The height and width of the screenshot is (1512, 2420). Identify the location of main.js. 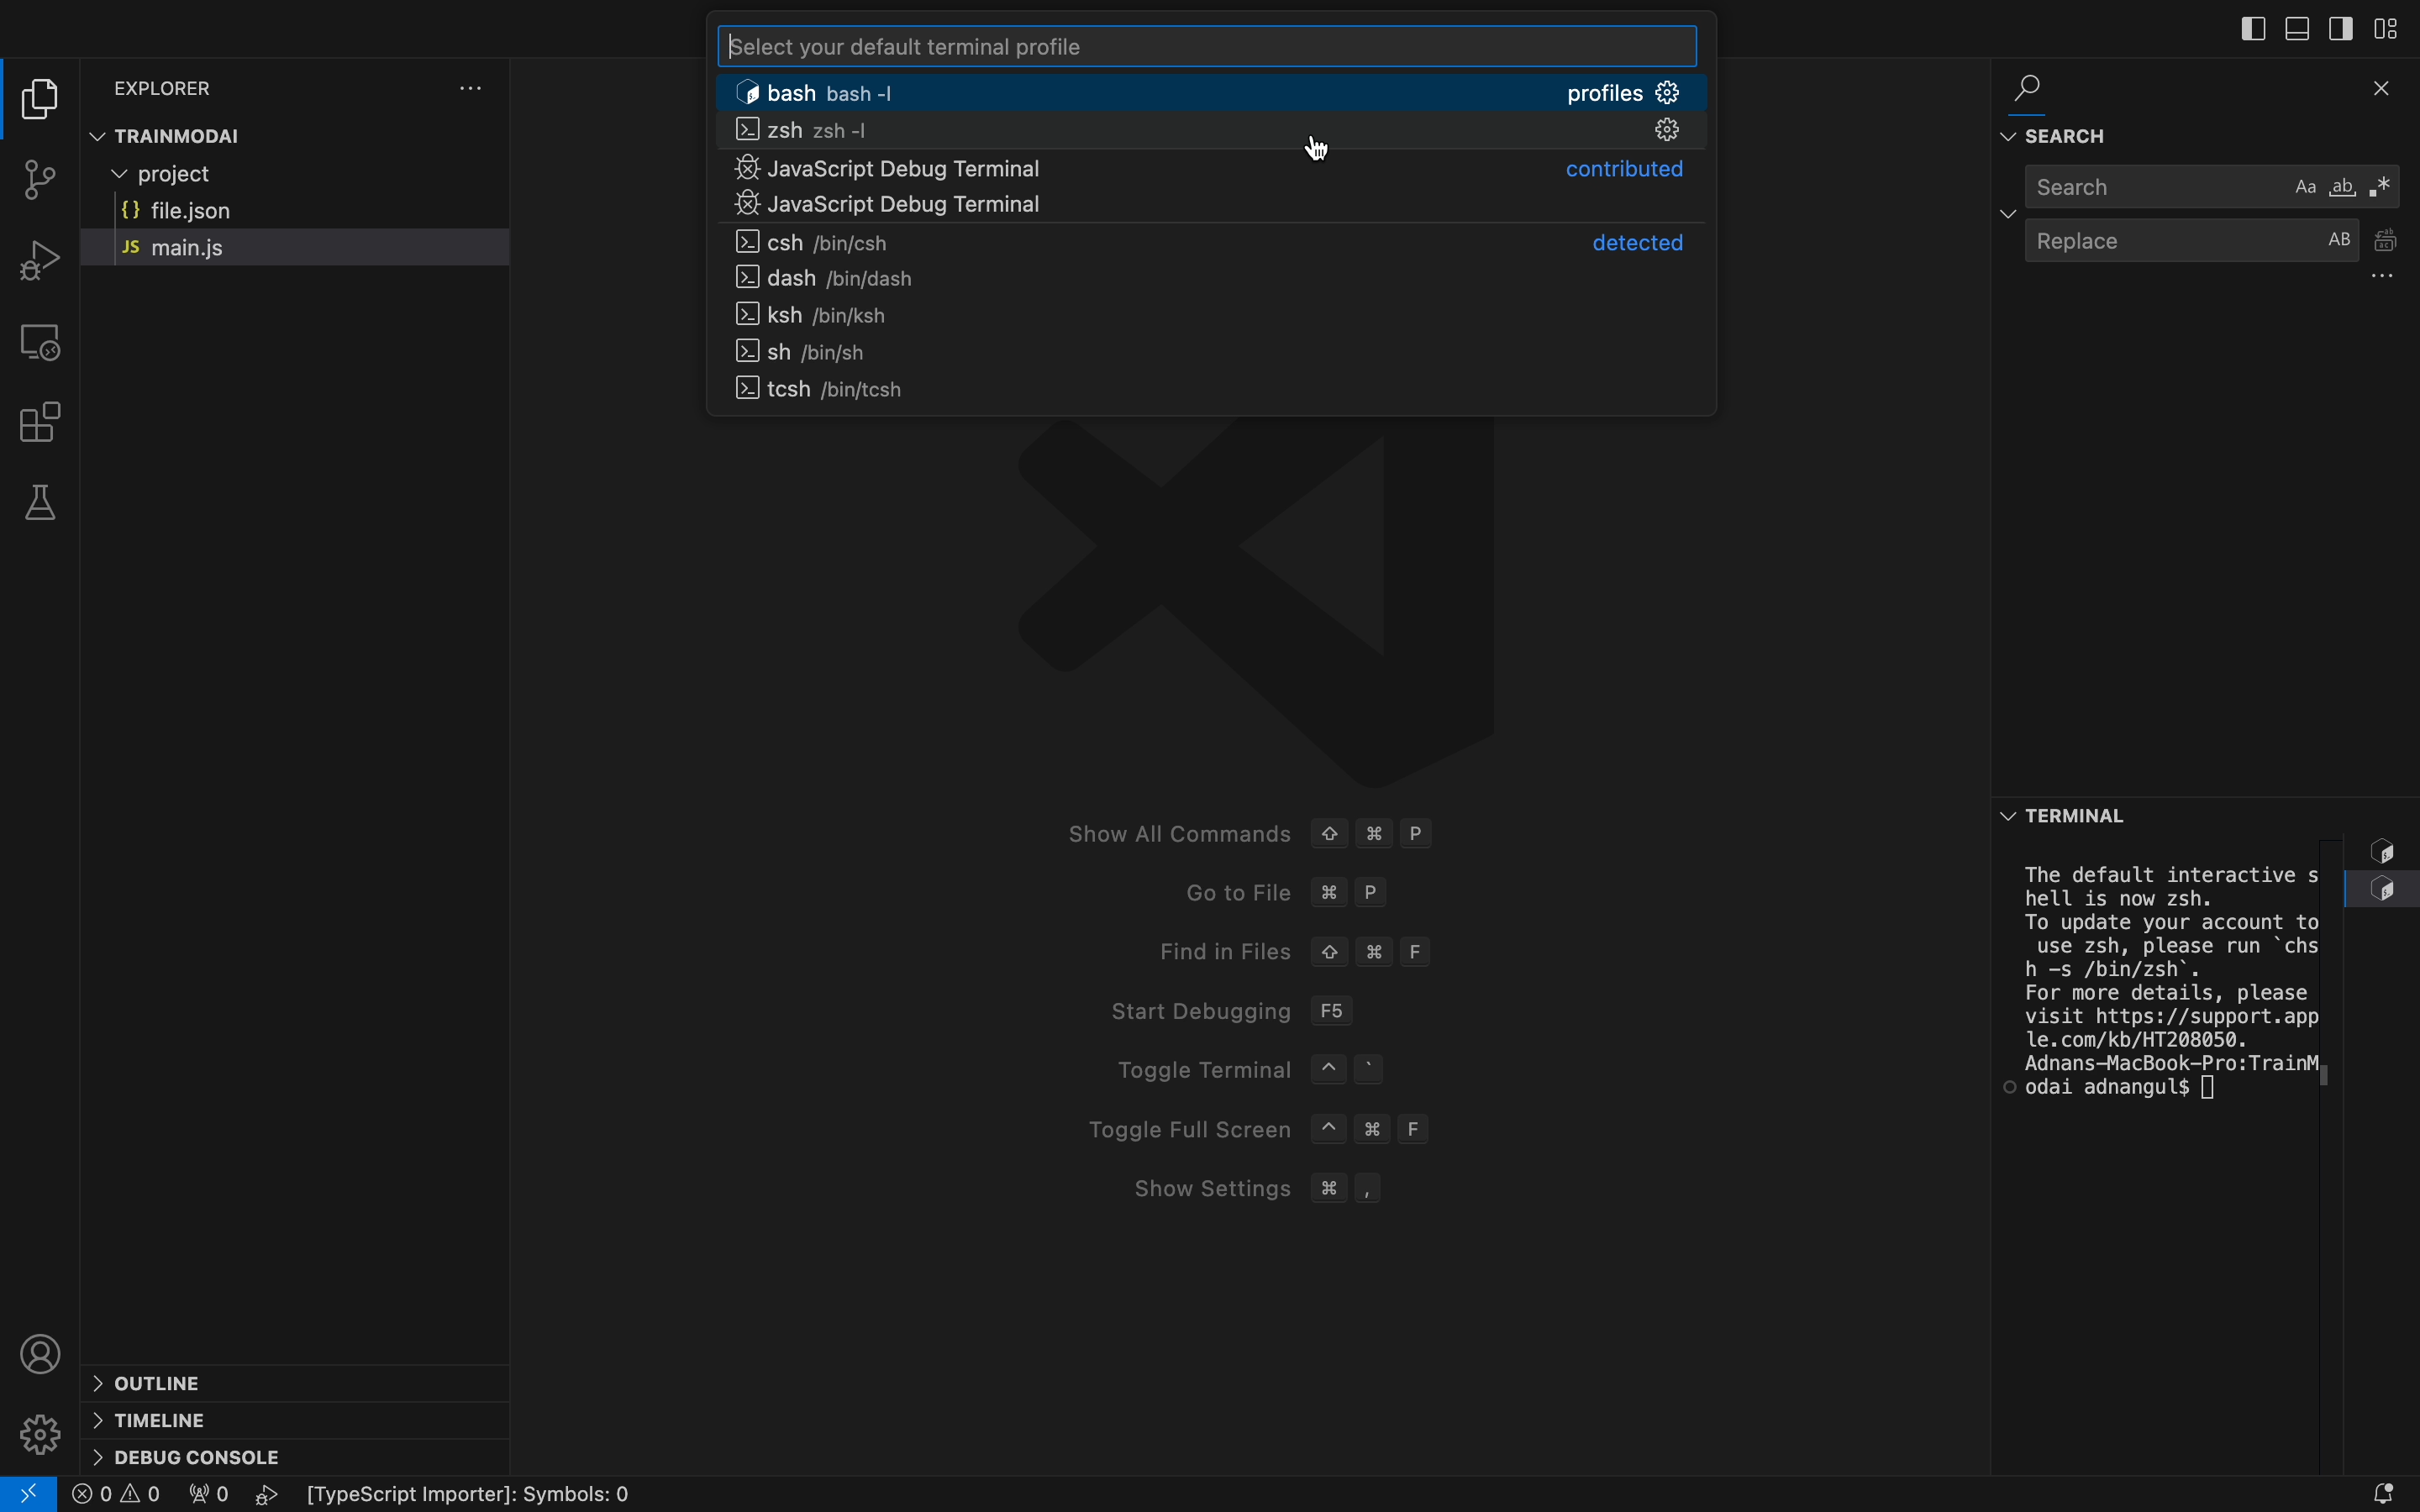
(220, 247).